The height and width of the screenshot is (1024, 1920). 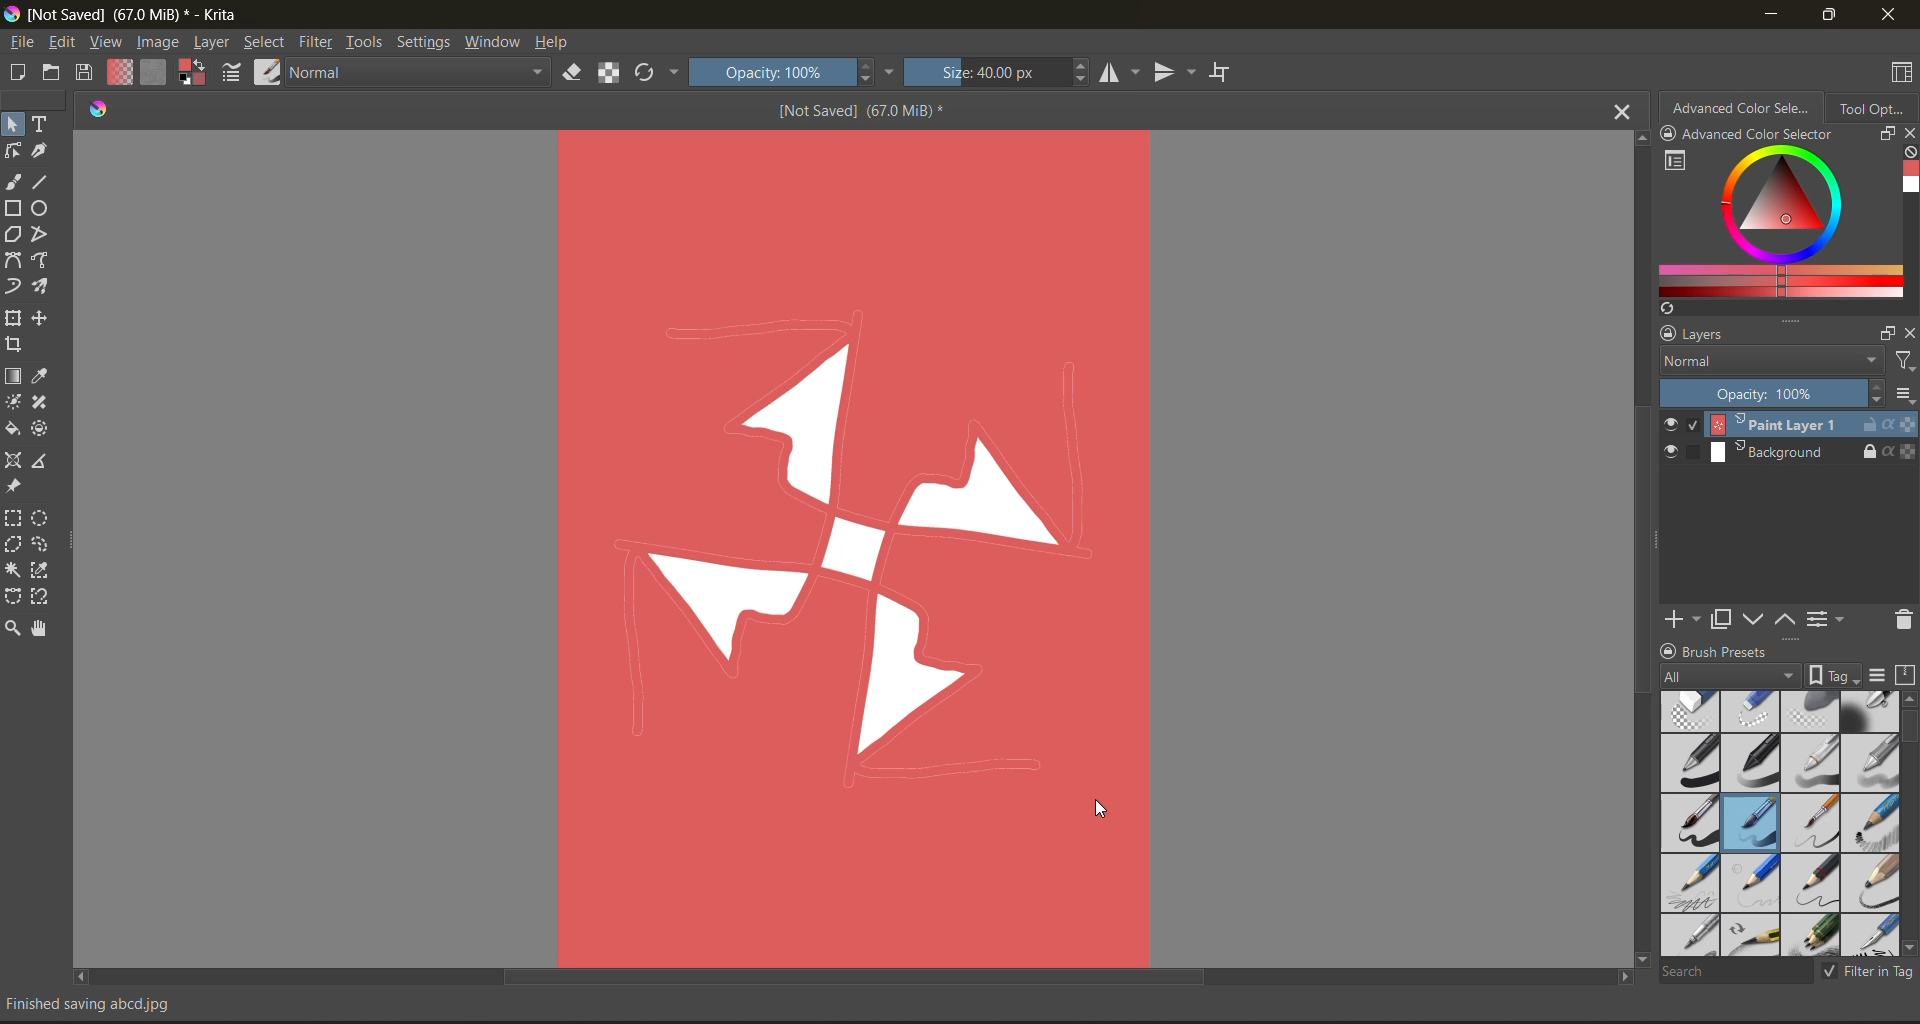 I want to click on Software logo, so click(x=104, y=112).